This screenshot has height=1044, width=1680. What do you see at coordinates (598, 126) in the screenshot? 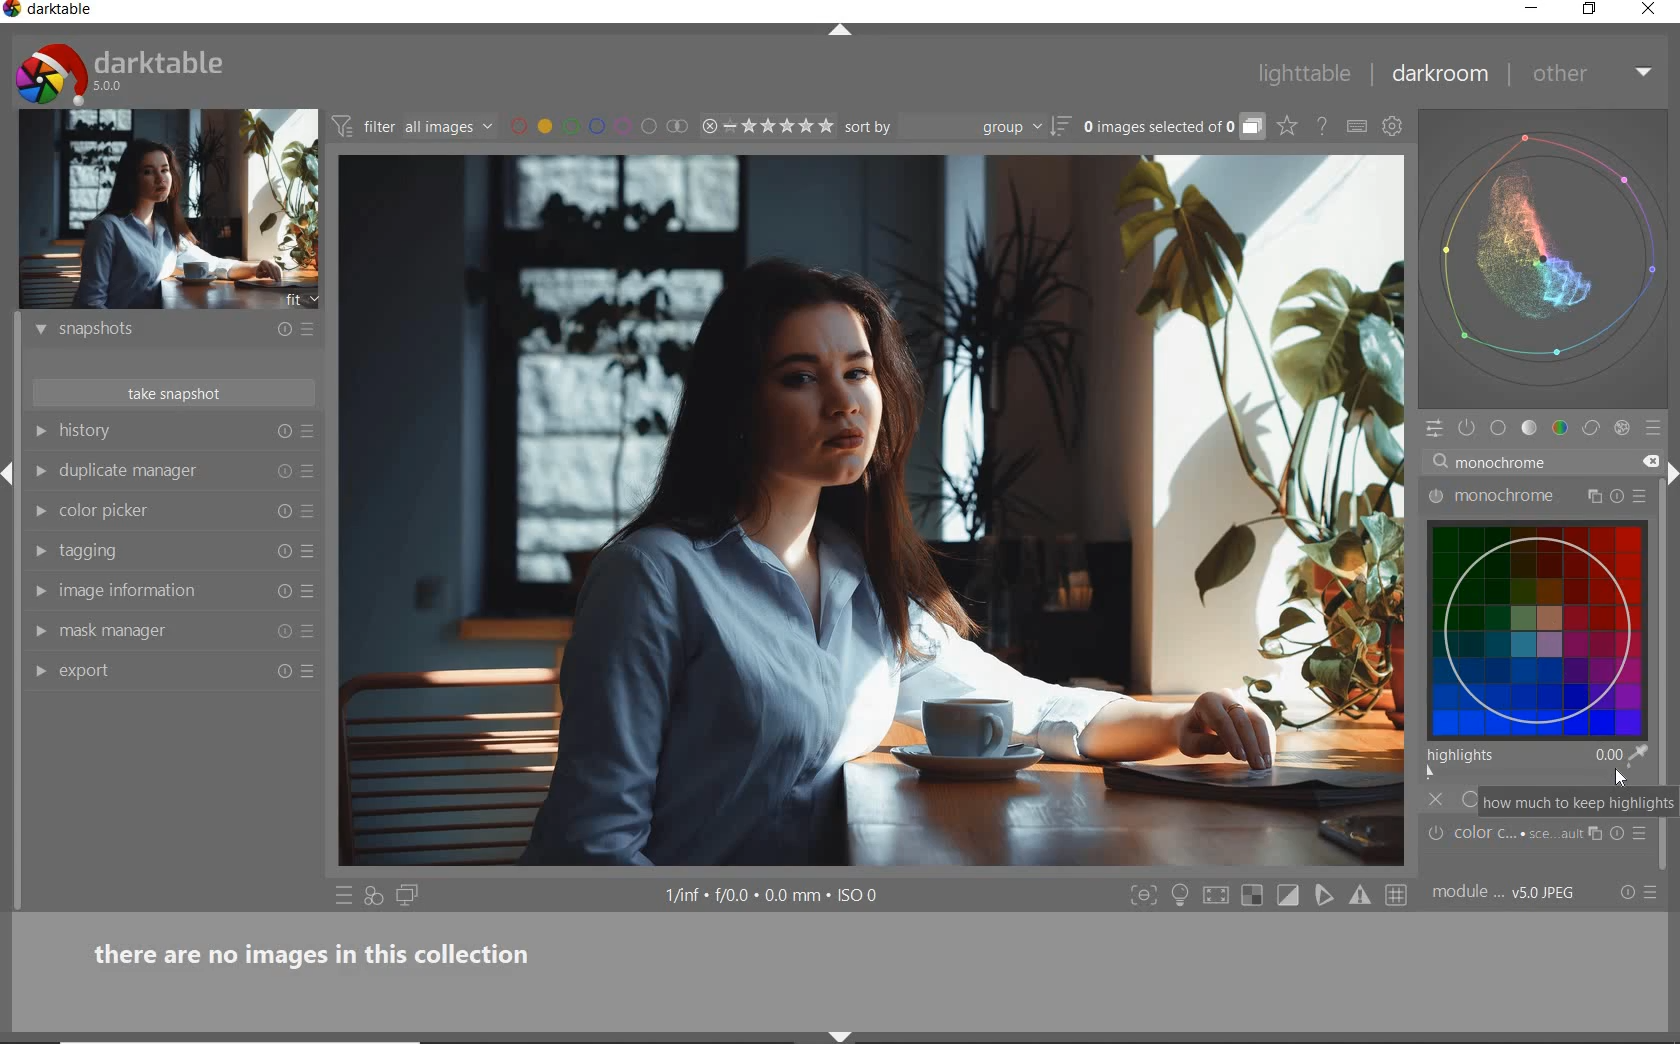
I see `filter by images color label` at bounding box center [598, 126].